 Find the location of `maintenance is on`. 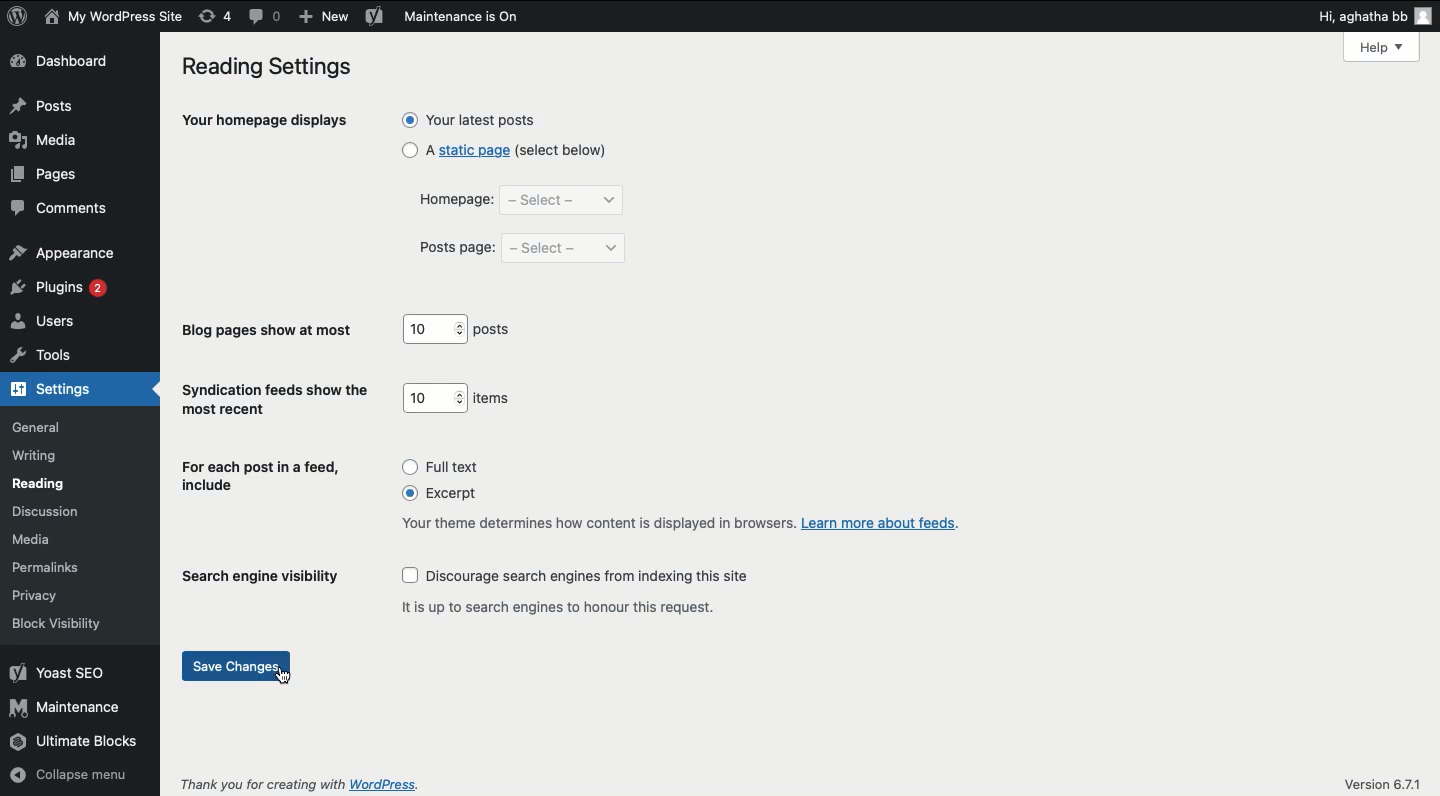

maintenance is on is located at coordinates (476, 17).